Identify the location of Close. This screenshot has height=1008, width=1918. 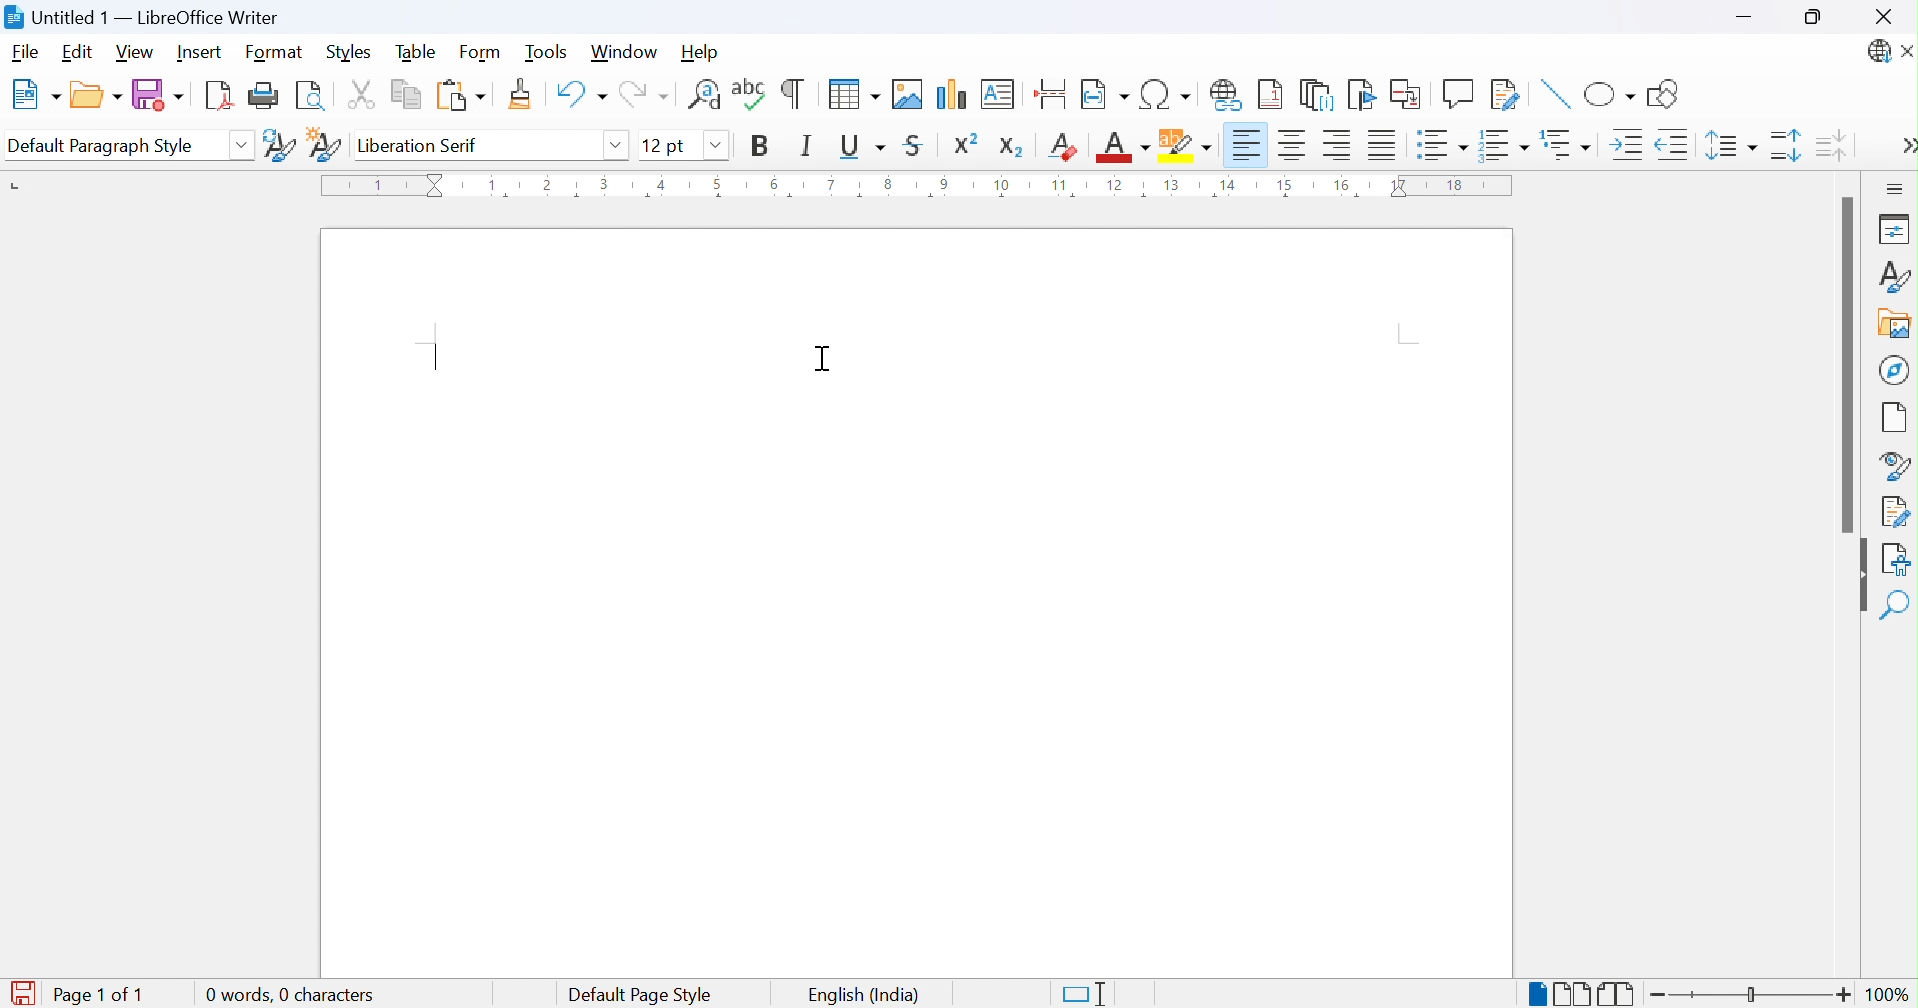
(1883, 17).